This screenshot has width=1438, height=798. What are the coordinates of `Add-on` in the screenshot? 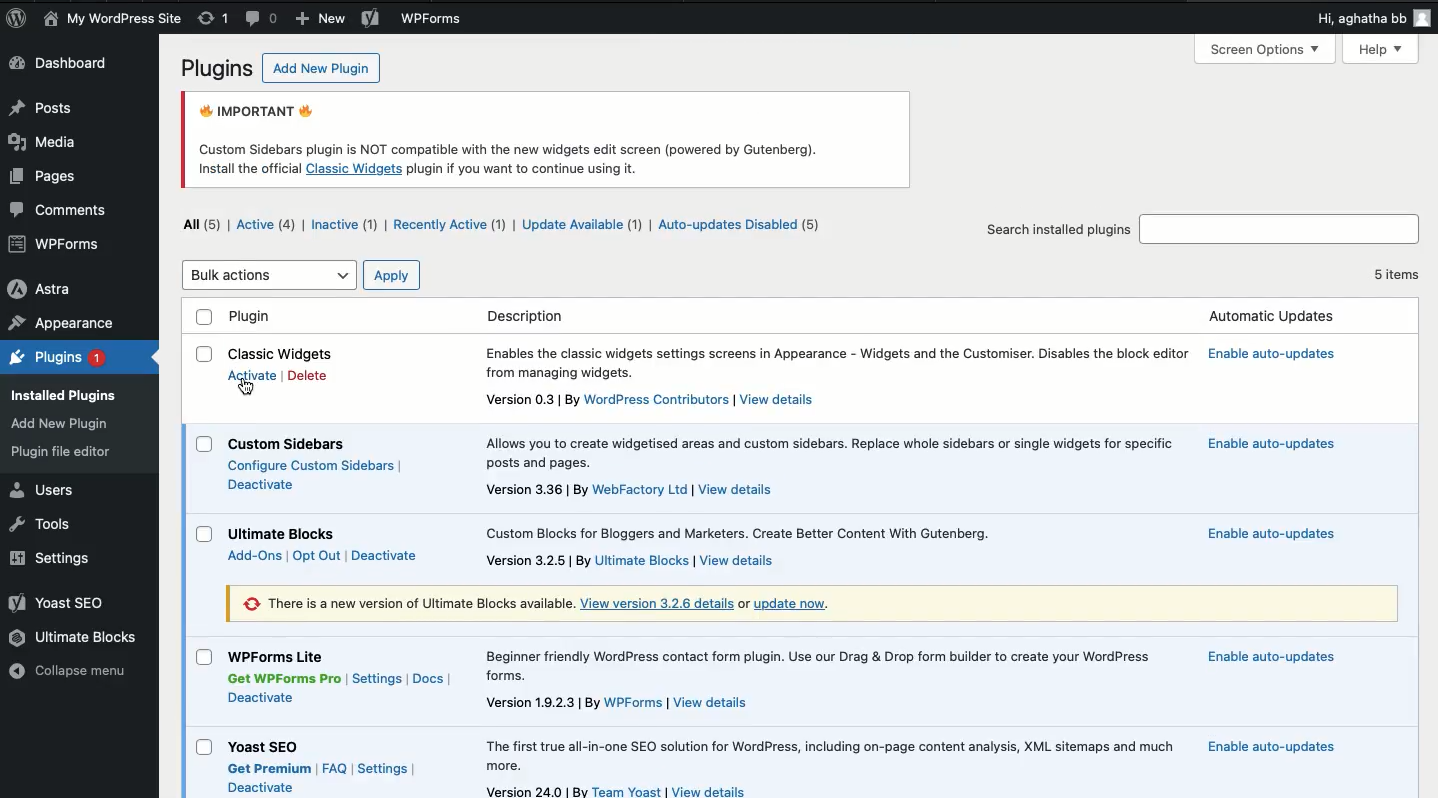 It's located at (256, 555).